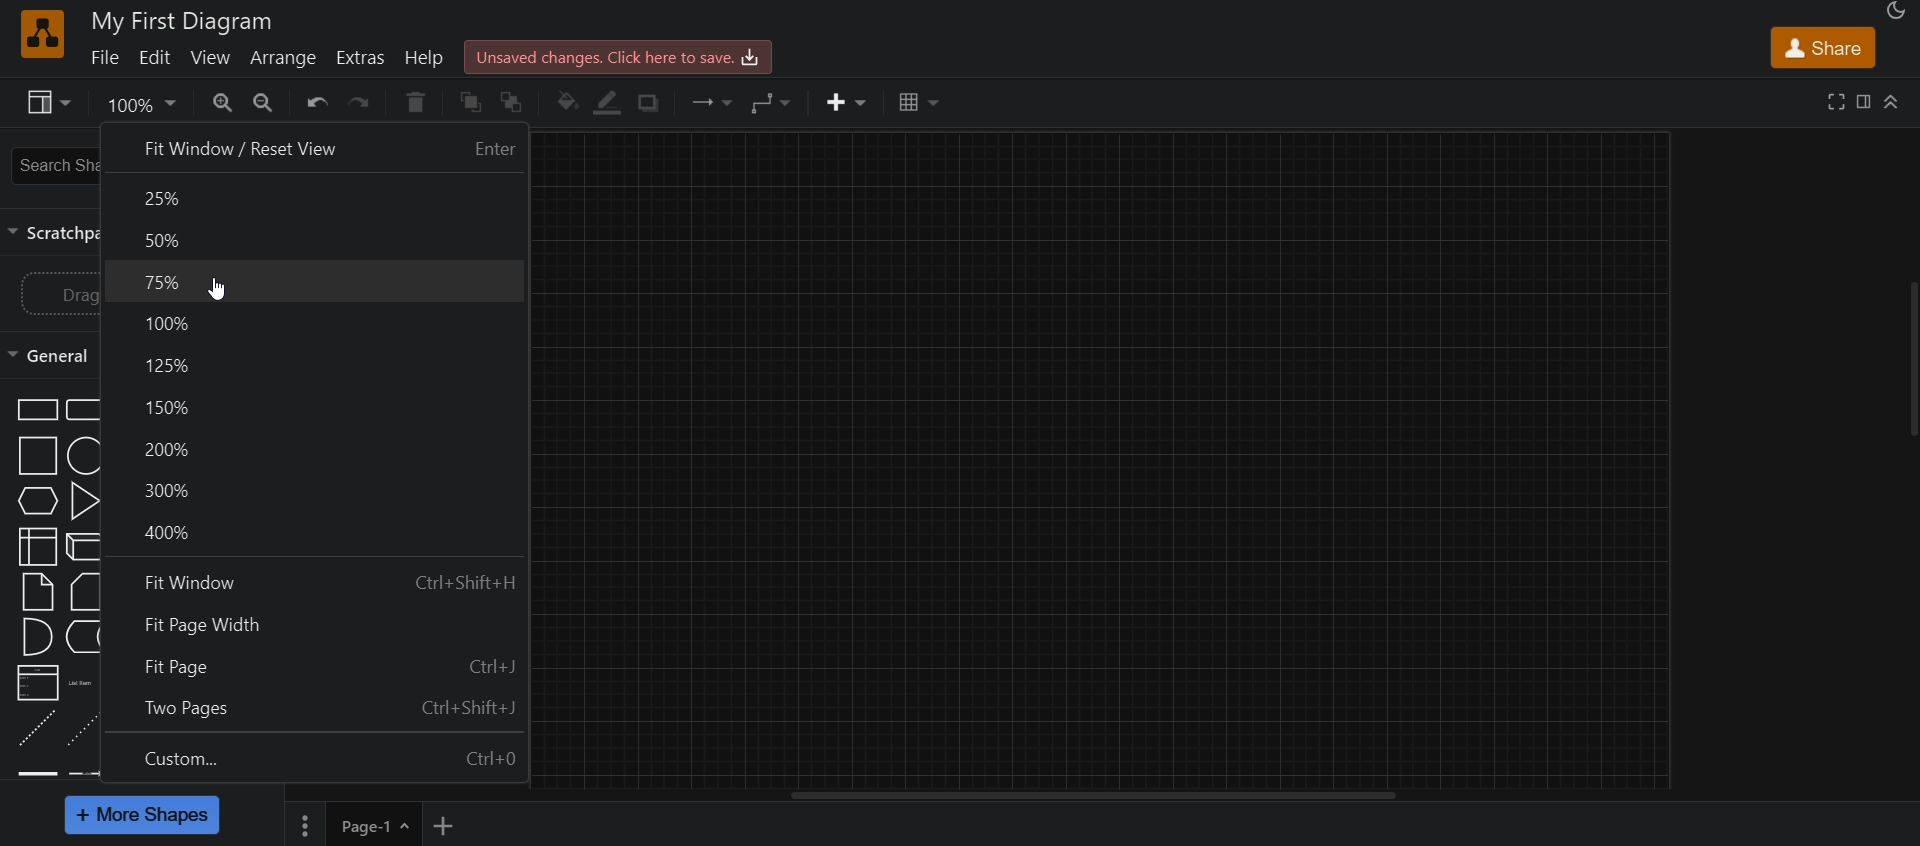 The width and height of the screenshot is (1920, 846). Describe the element at coordinates (1834, 103) in the screenshot. I see `fullscreen` at that location.